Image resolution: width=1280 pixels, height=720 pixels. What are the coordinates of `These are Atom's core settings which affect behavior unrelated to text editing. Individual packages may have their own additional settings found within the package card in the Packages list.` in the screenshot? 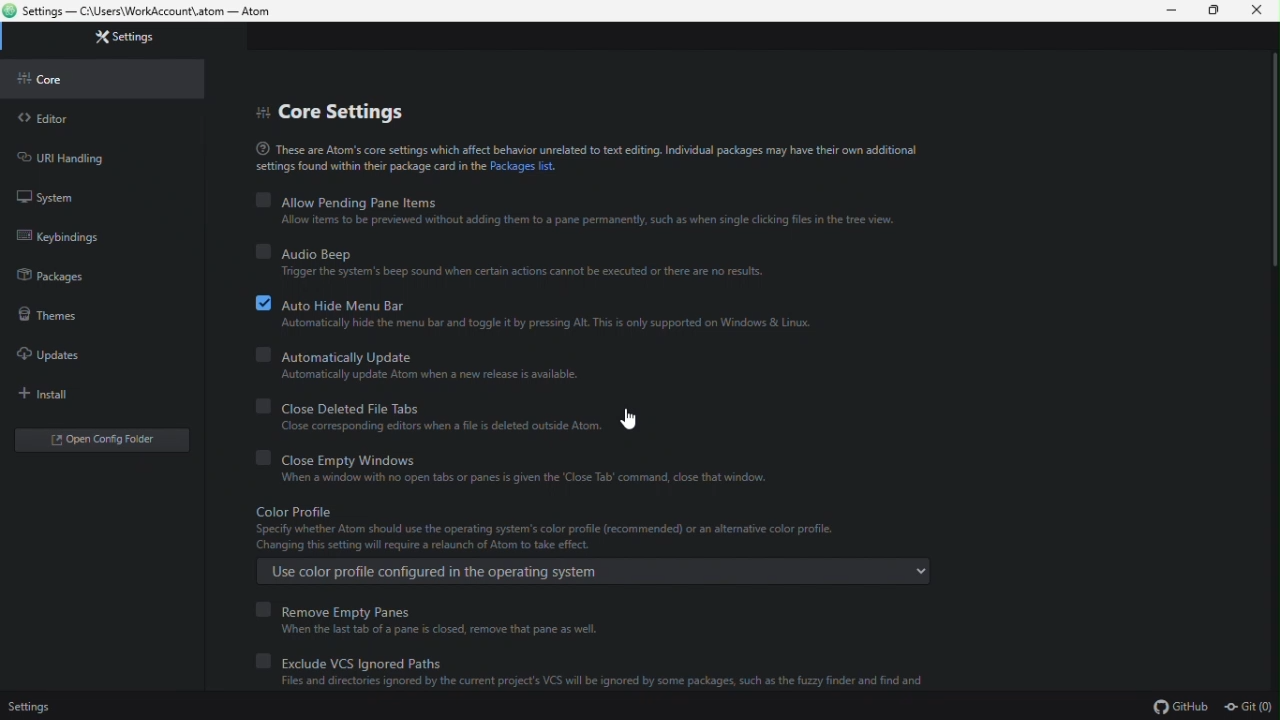 It's located at (587, 159).